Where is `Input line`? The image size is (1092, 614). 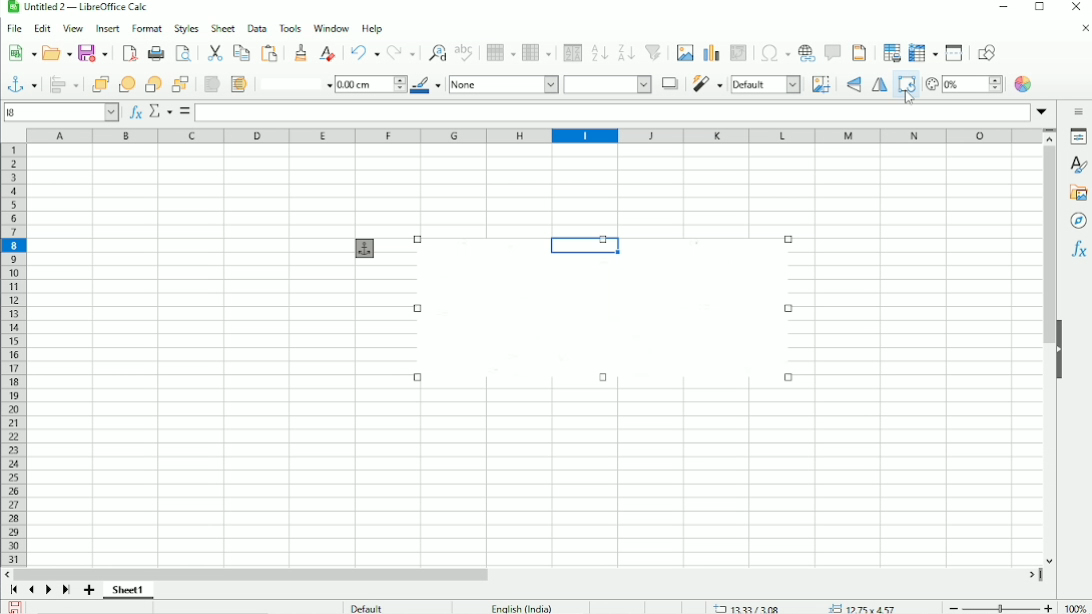
Input line is located at coordinates (613, 113).